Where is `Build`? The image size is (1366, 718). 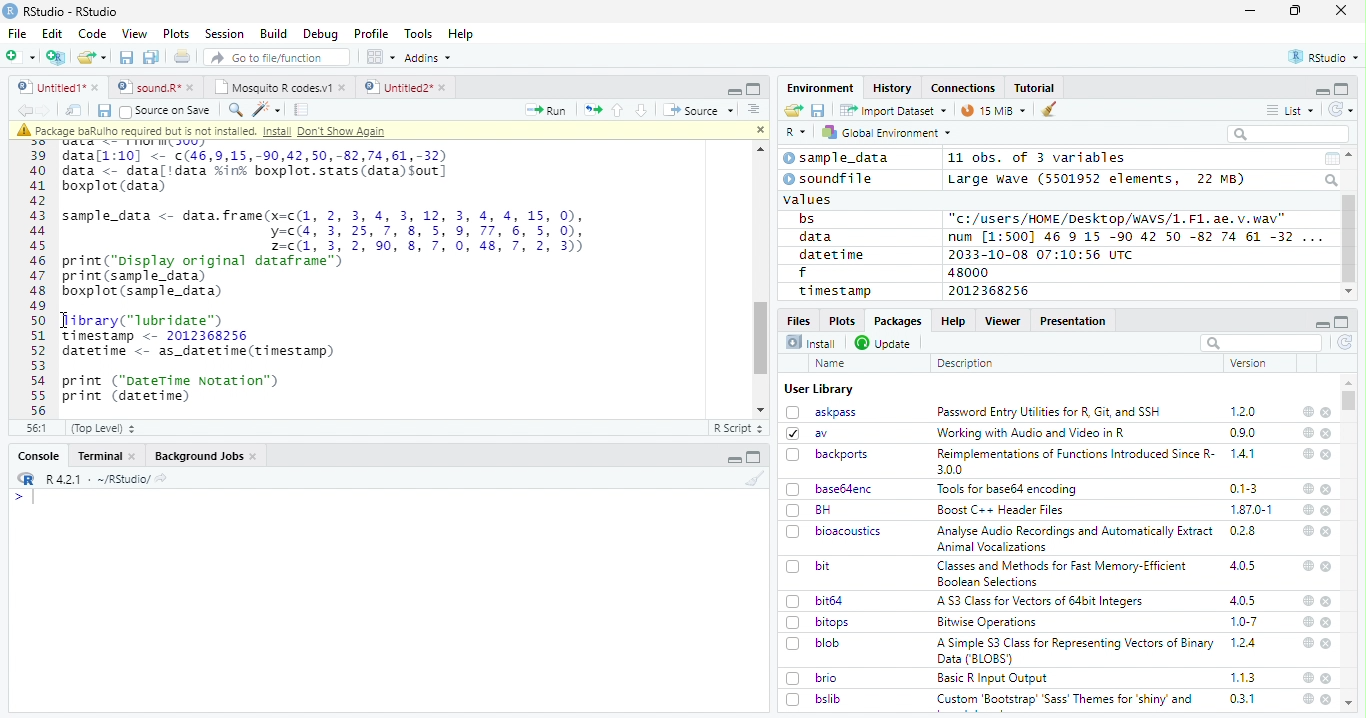 Build is located at coordinates (273, 34).